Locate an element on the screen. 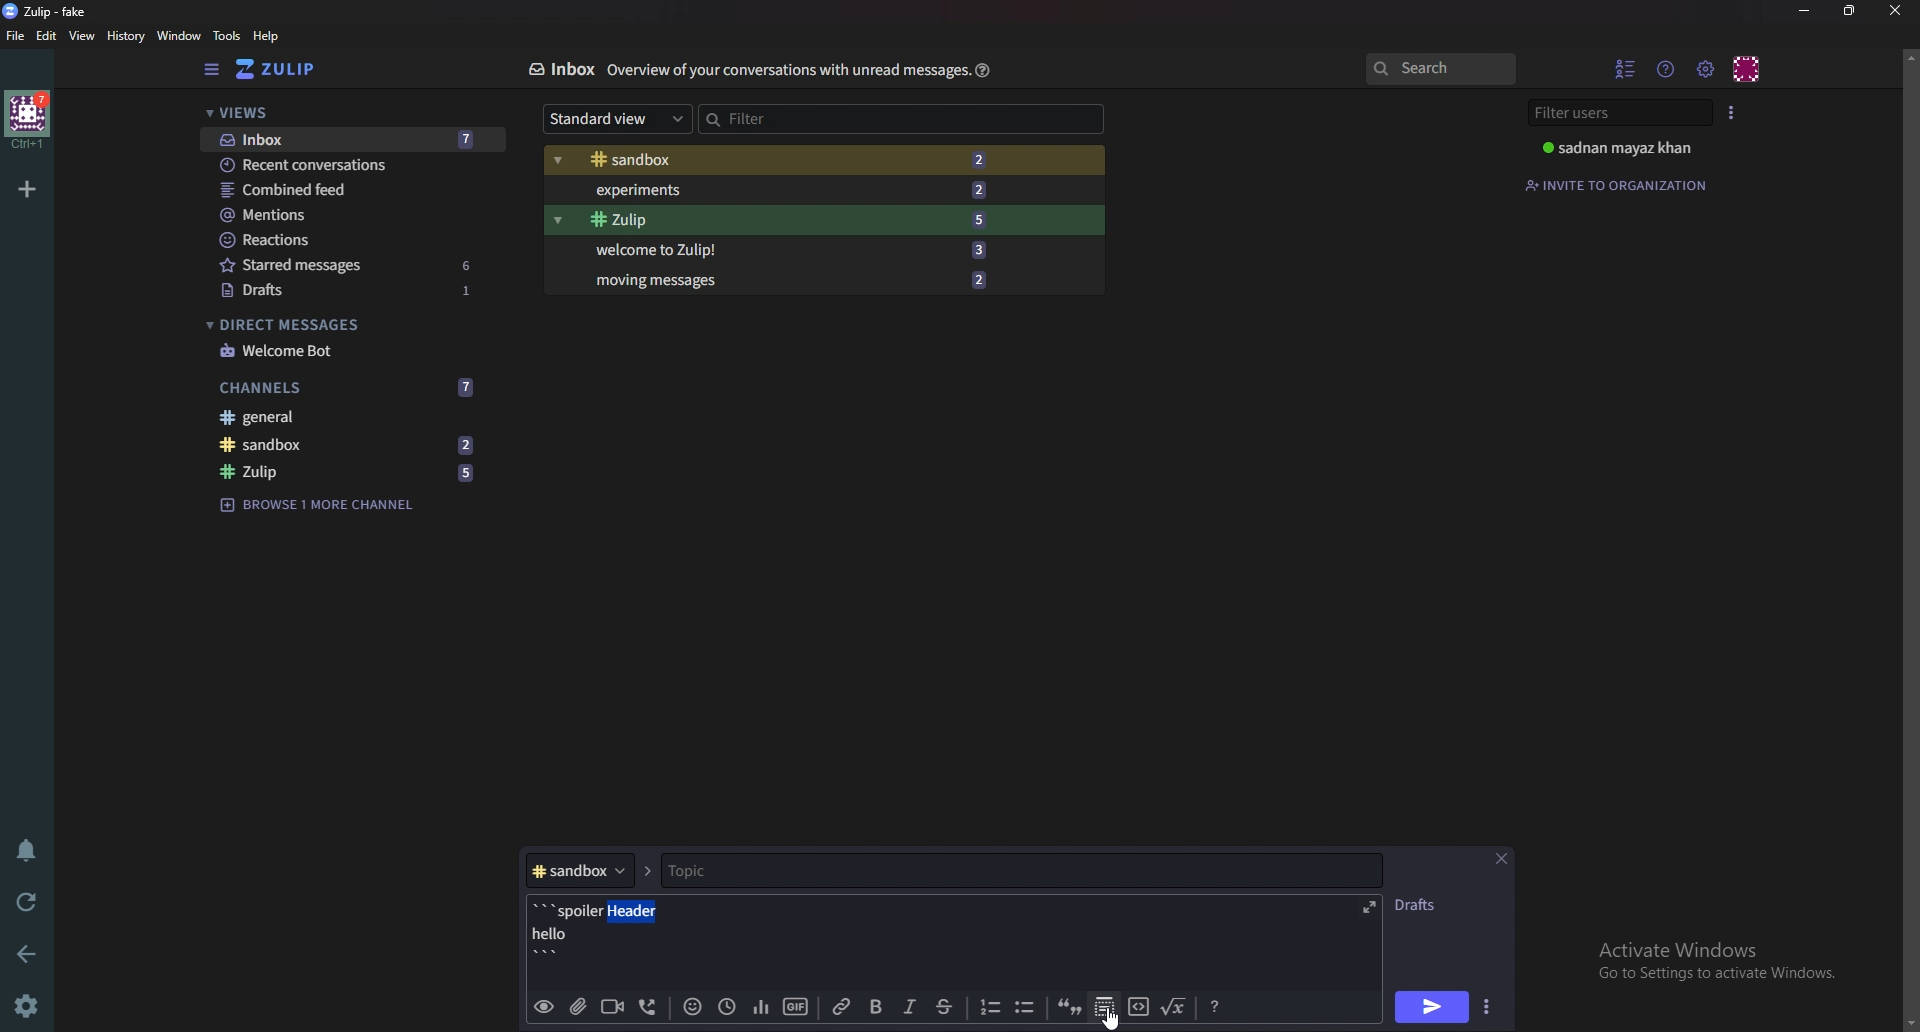  Combined feed is located at coordinates (349, 189).